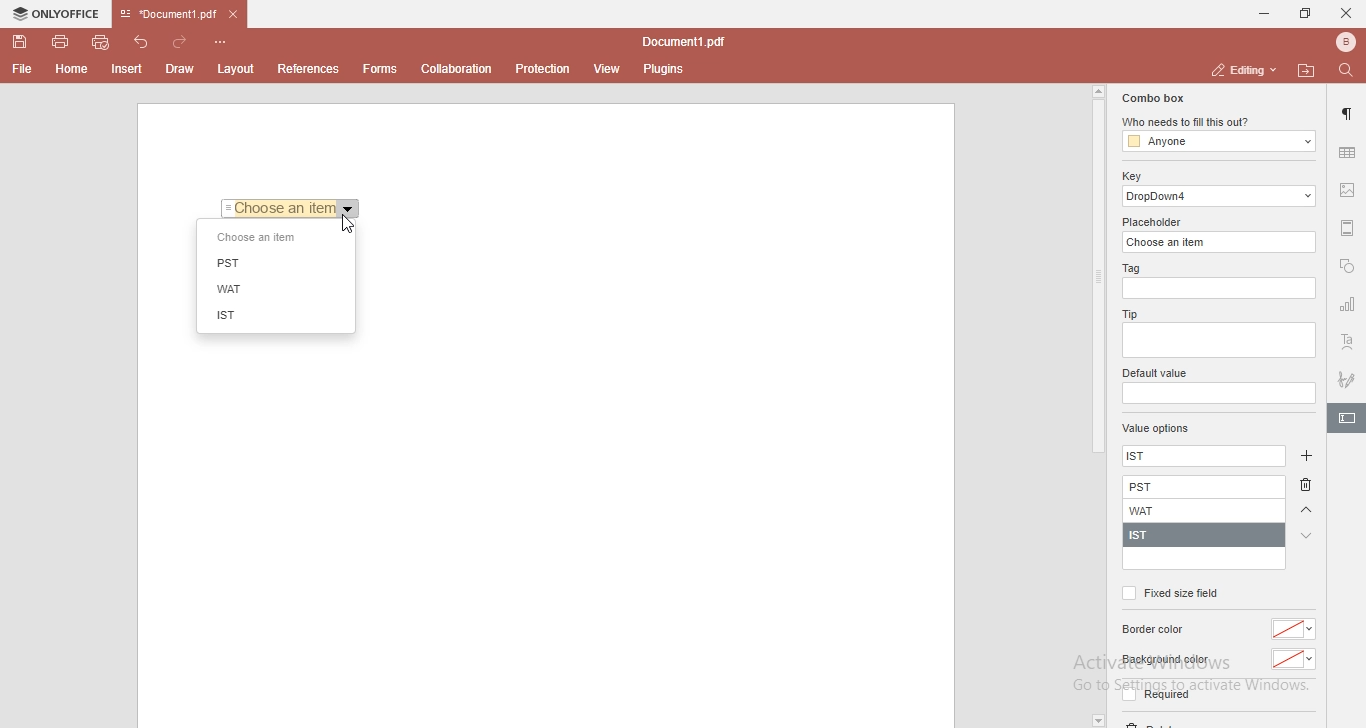  Describe the element at coordinates (1151, 98) in the screenshot. I see `combo box` at that location.